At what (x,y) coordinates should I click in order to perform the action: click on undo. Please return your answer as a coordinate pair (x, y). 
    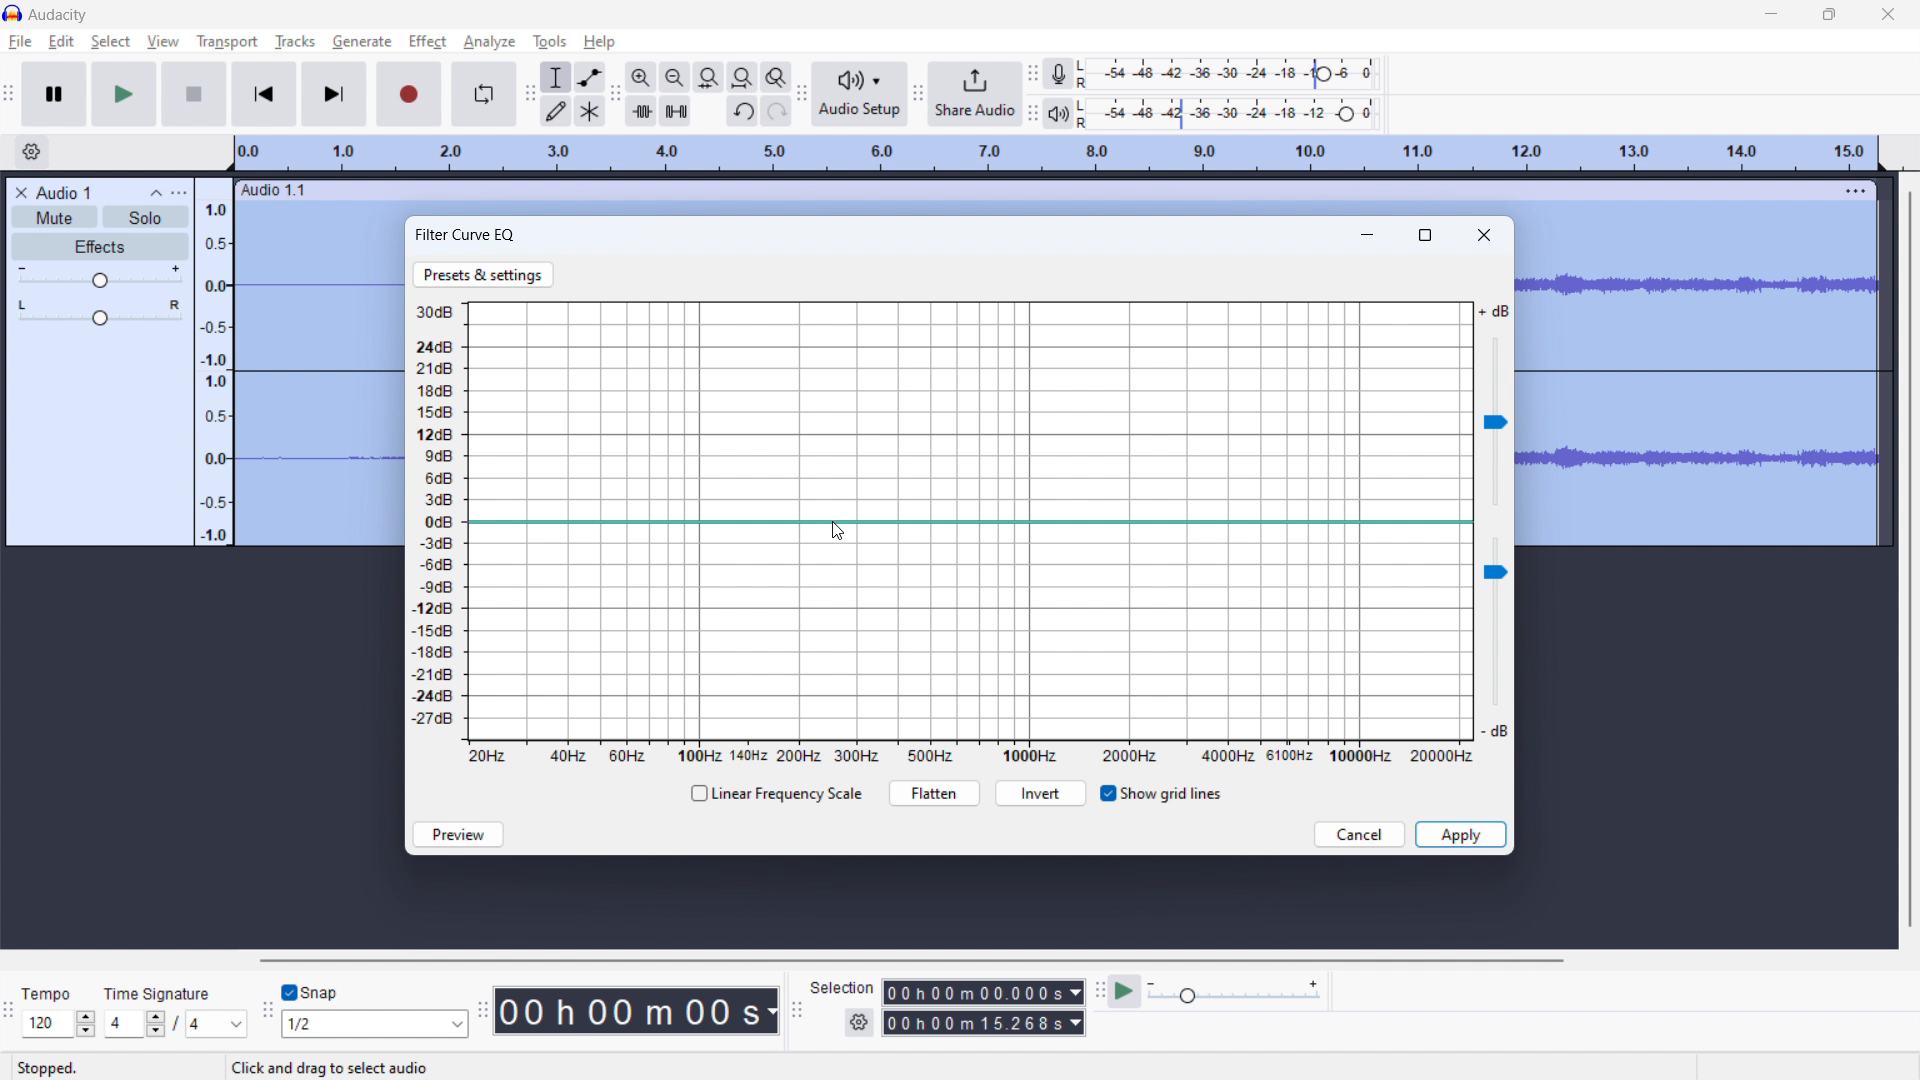
    Looking at the image, I should click on (741, 112).